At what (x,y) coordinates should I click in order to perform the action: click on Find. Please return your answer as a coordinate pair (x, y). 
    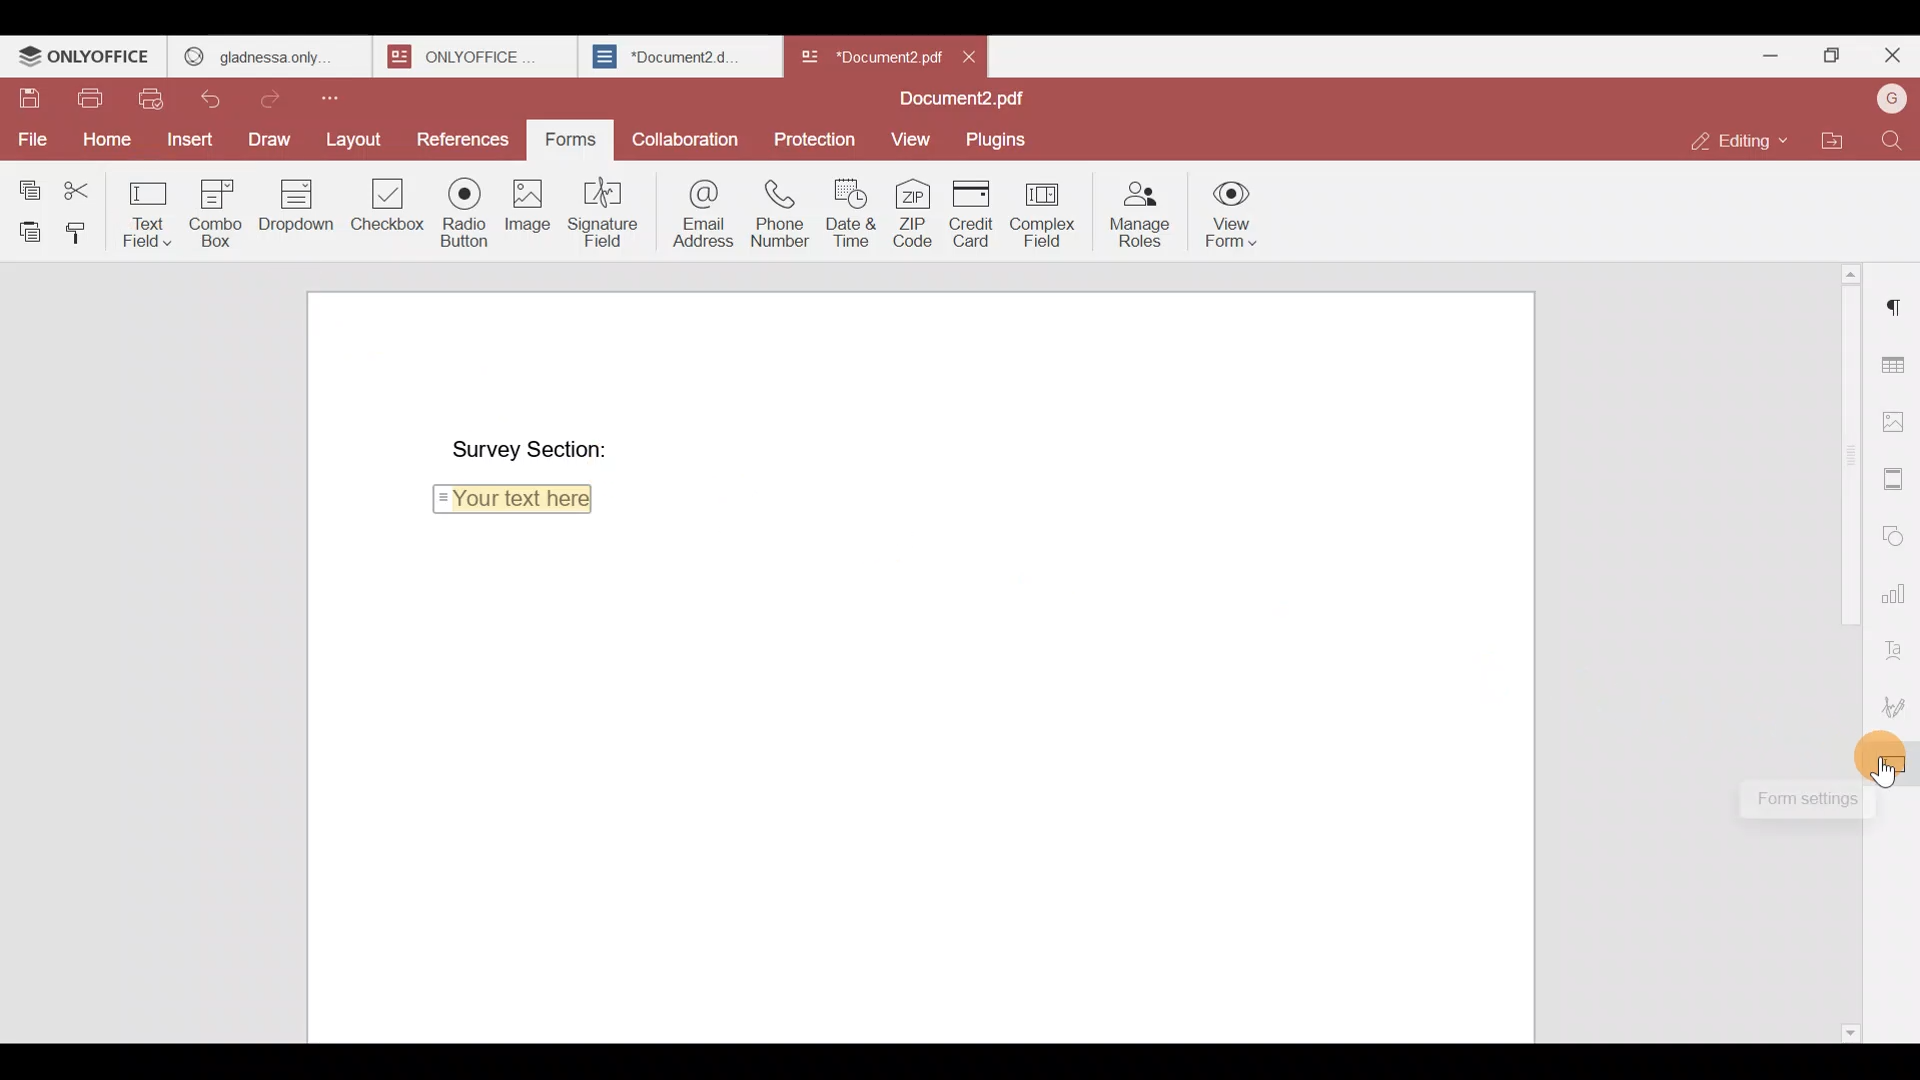
    Looking at the image, I should click on (1897, 141).